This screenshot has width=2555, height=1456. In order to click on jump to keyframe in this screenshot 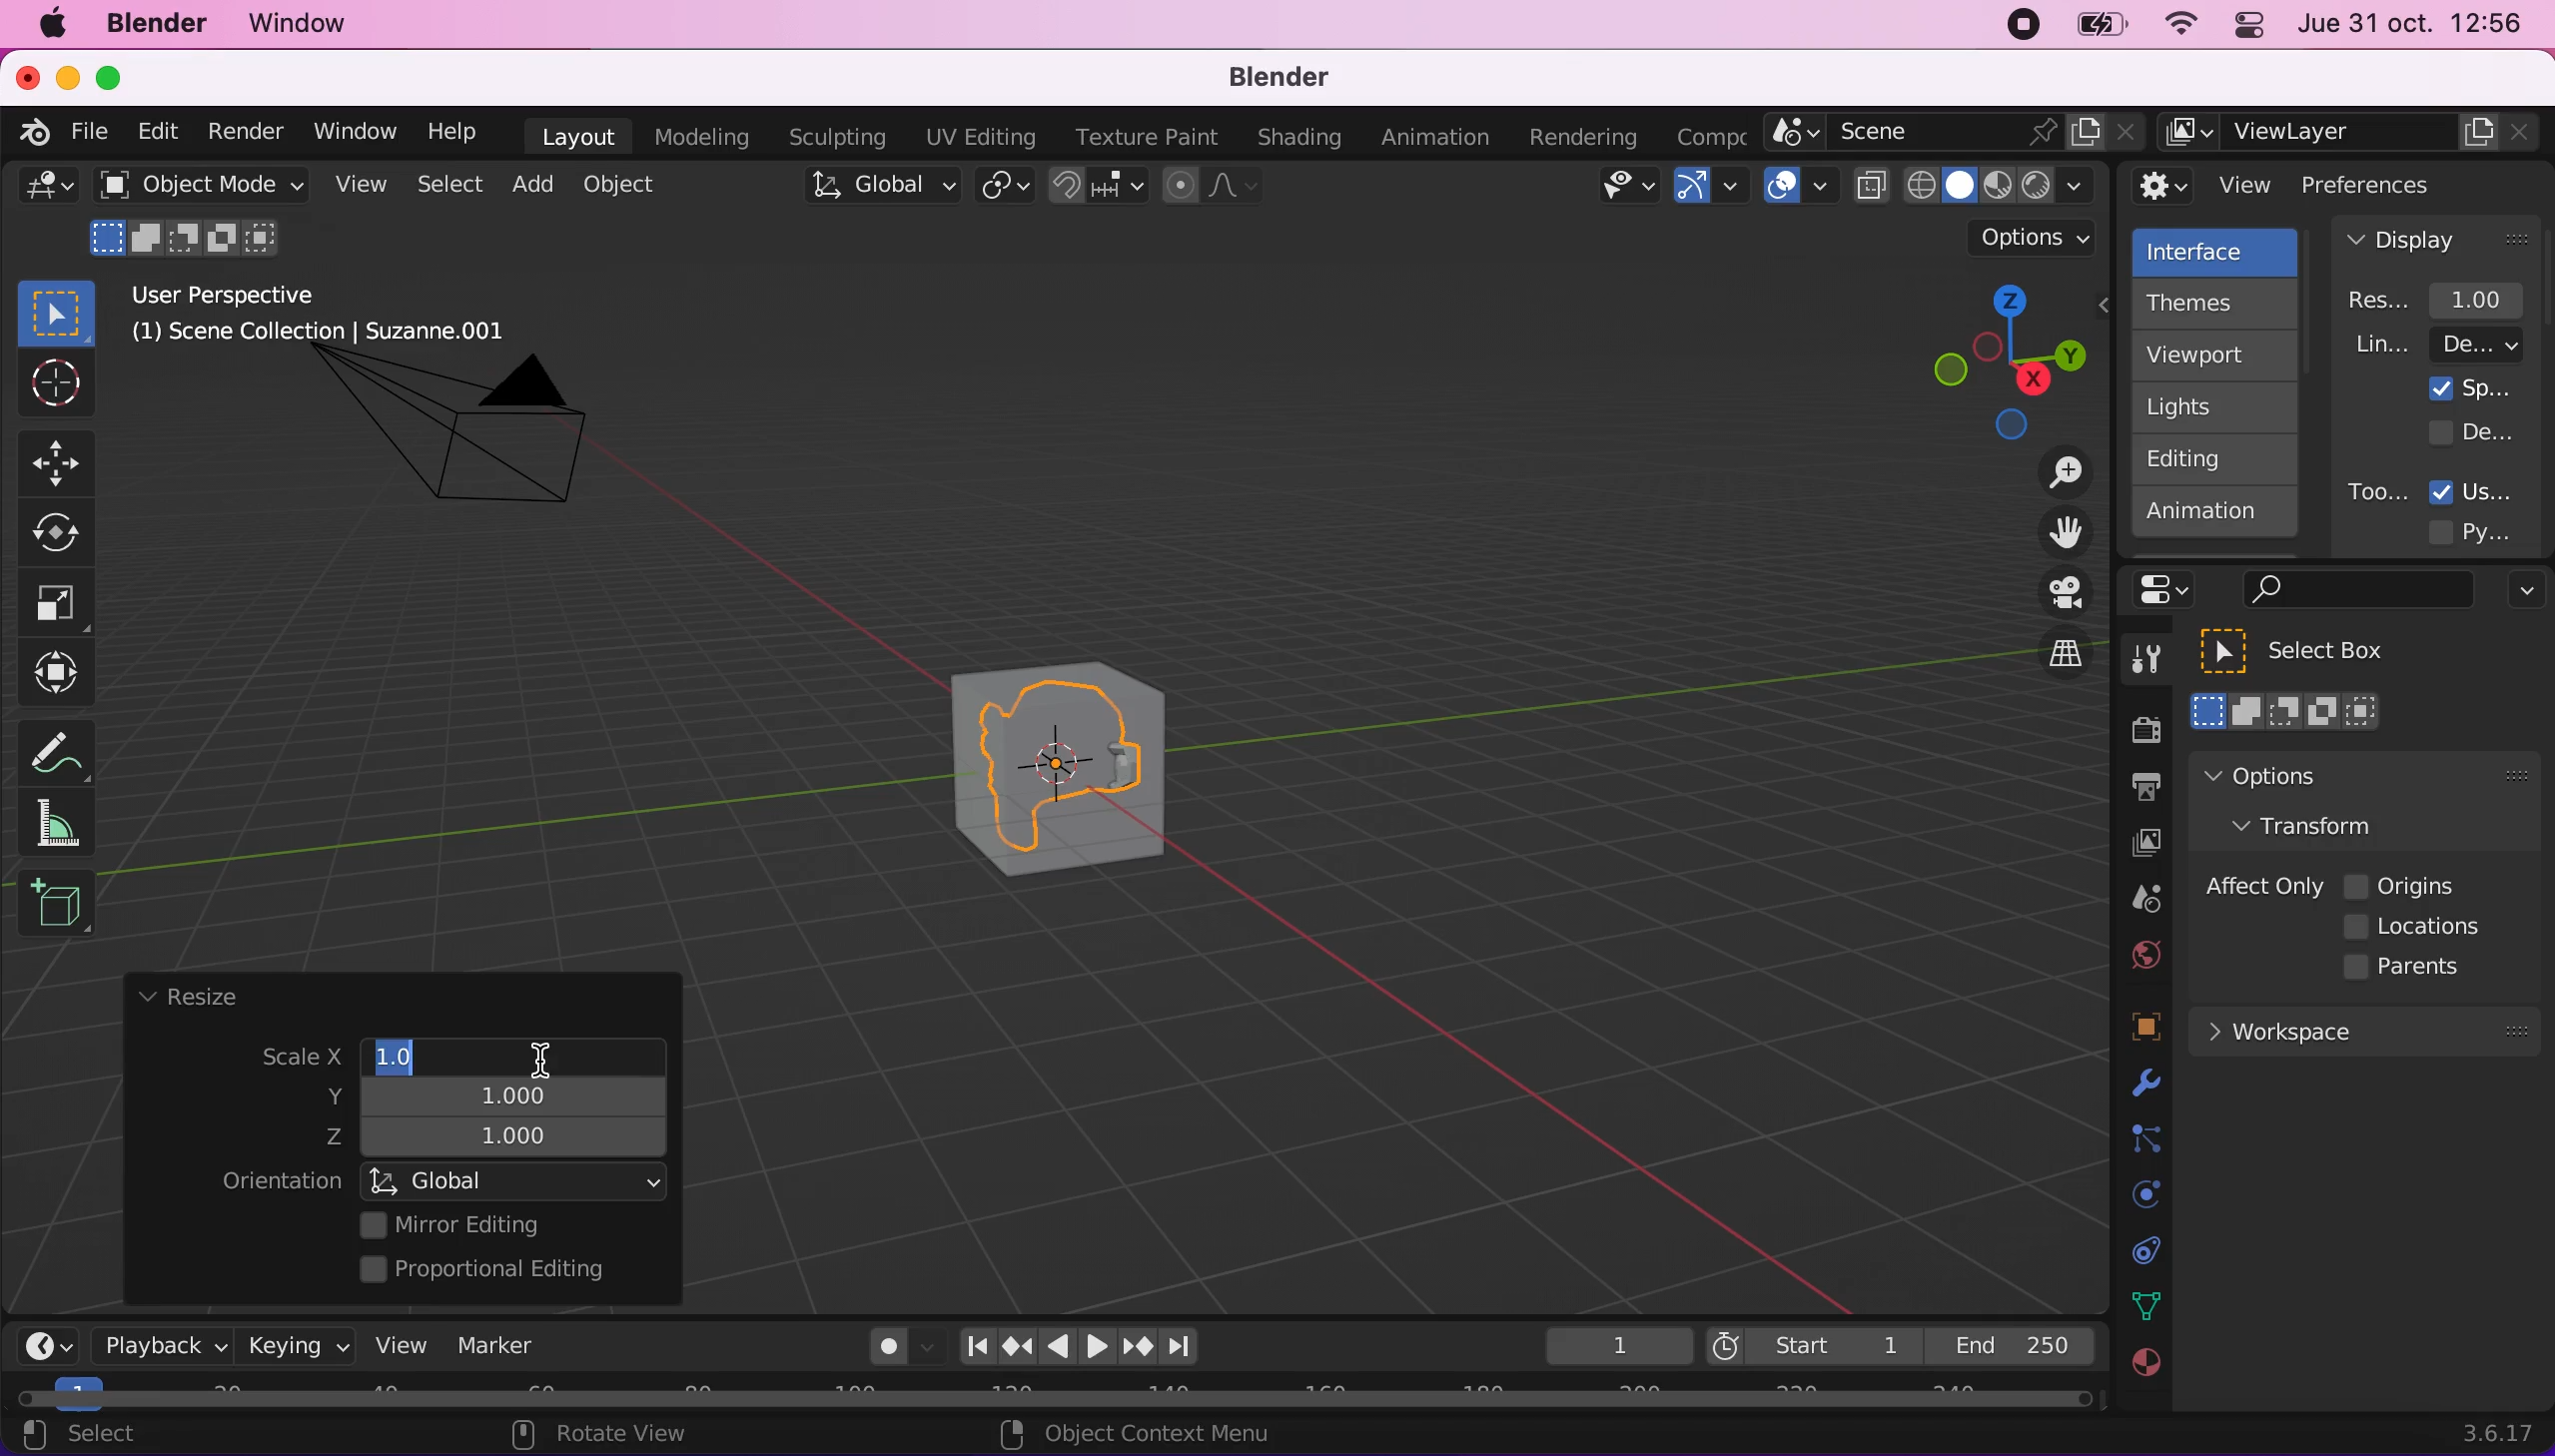, I will do `click(1139, 1350)`.